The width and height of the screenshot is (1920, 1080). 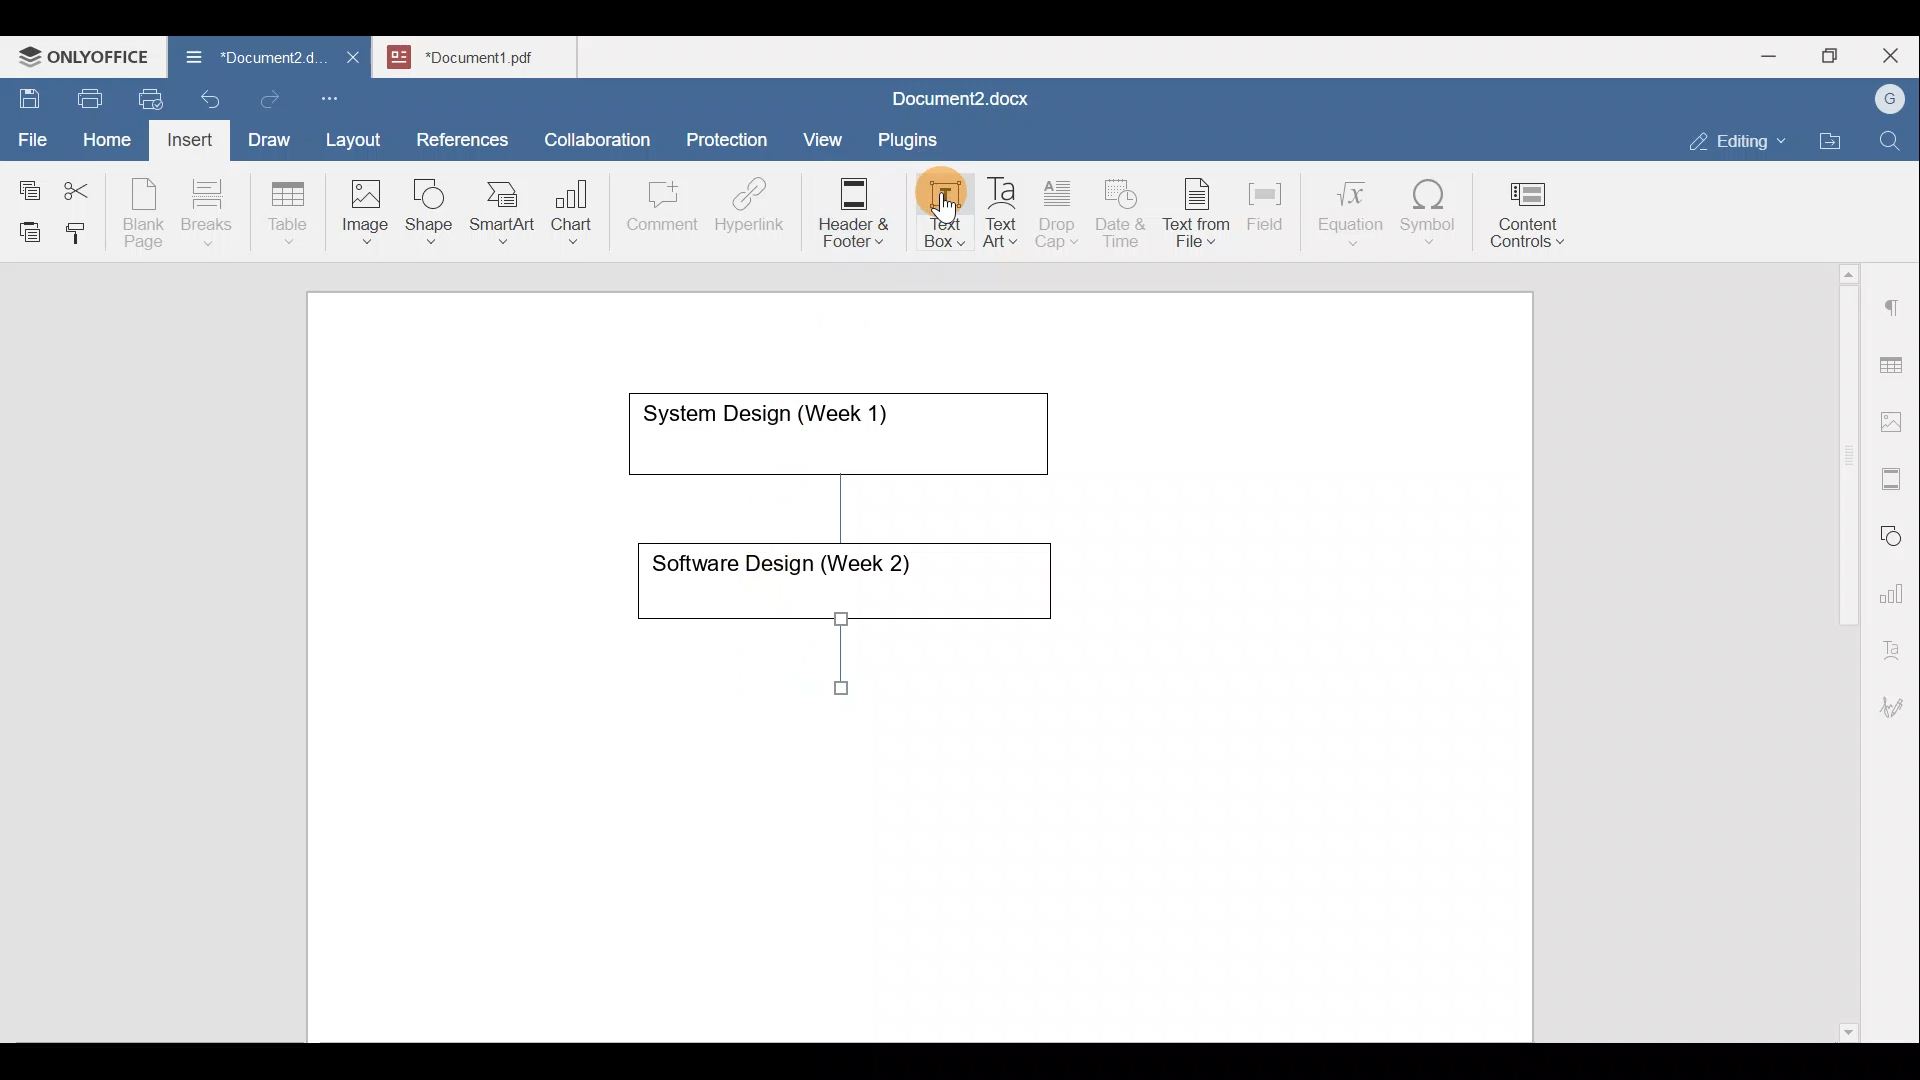 What do you see at coordinates (26, 184) in the screenshot?
I see `Copy` at bounding box center [26, 184].